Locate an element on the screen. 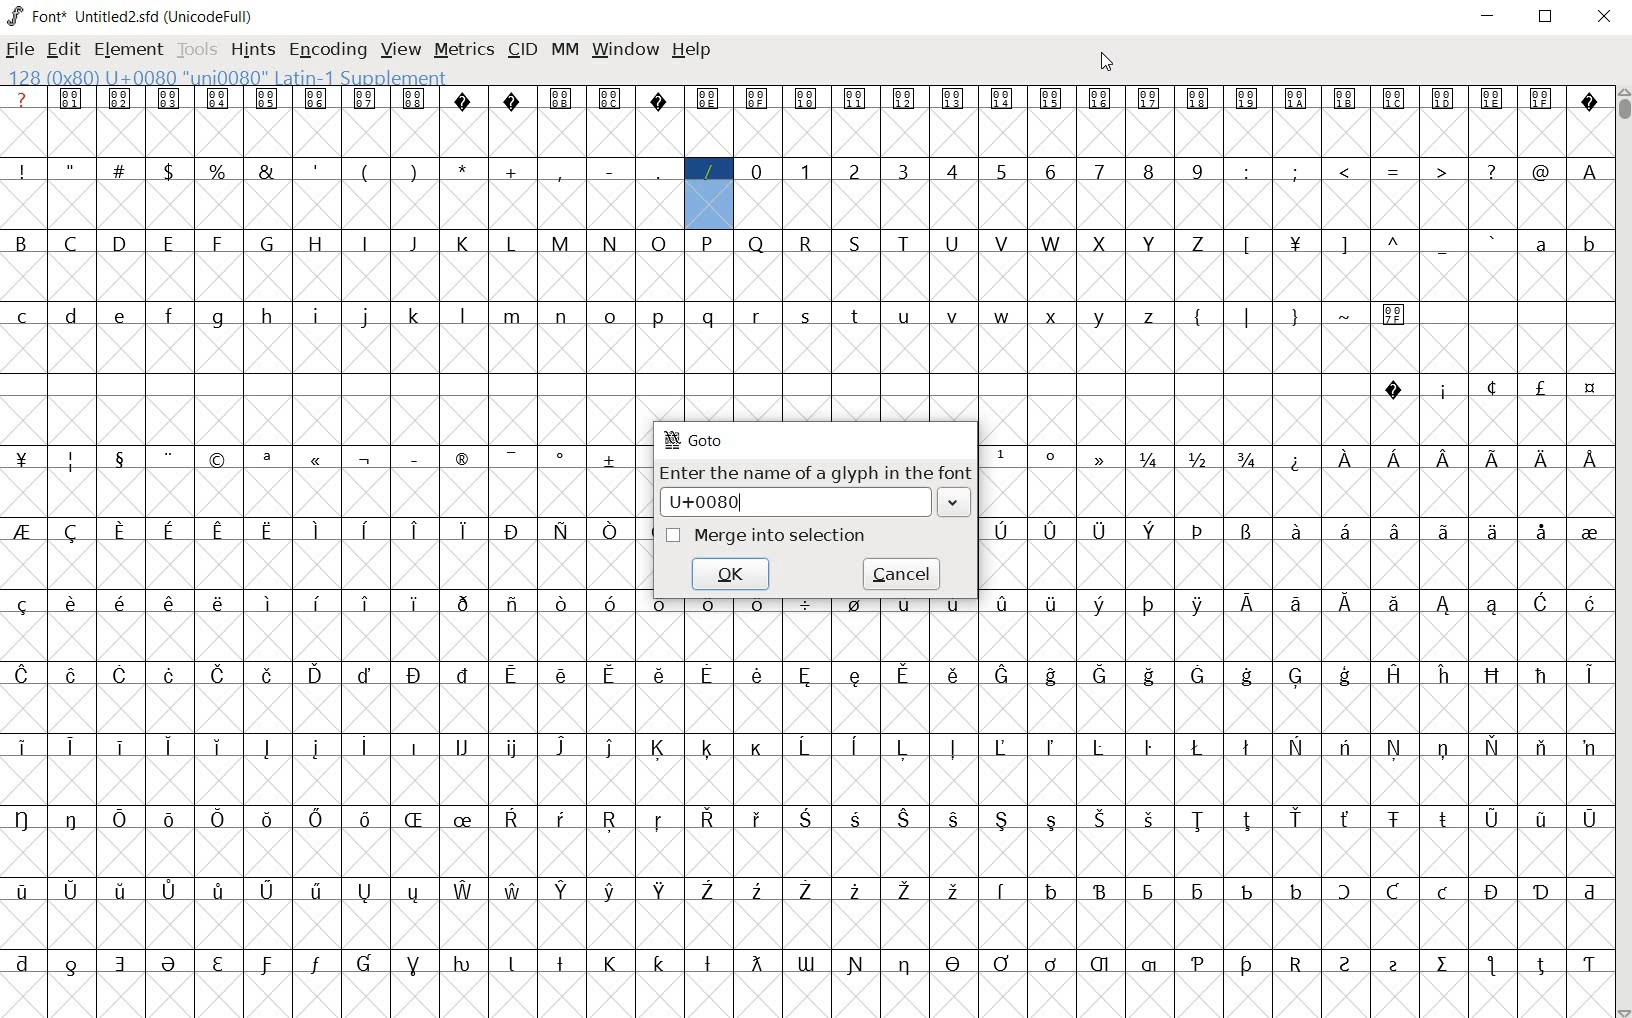  glyph is located at coordinates (1000, 98).